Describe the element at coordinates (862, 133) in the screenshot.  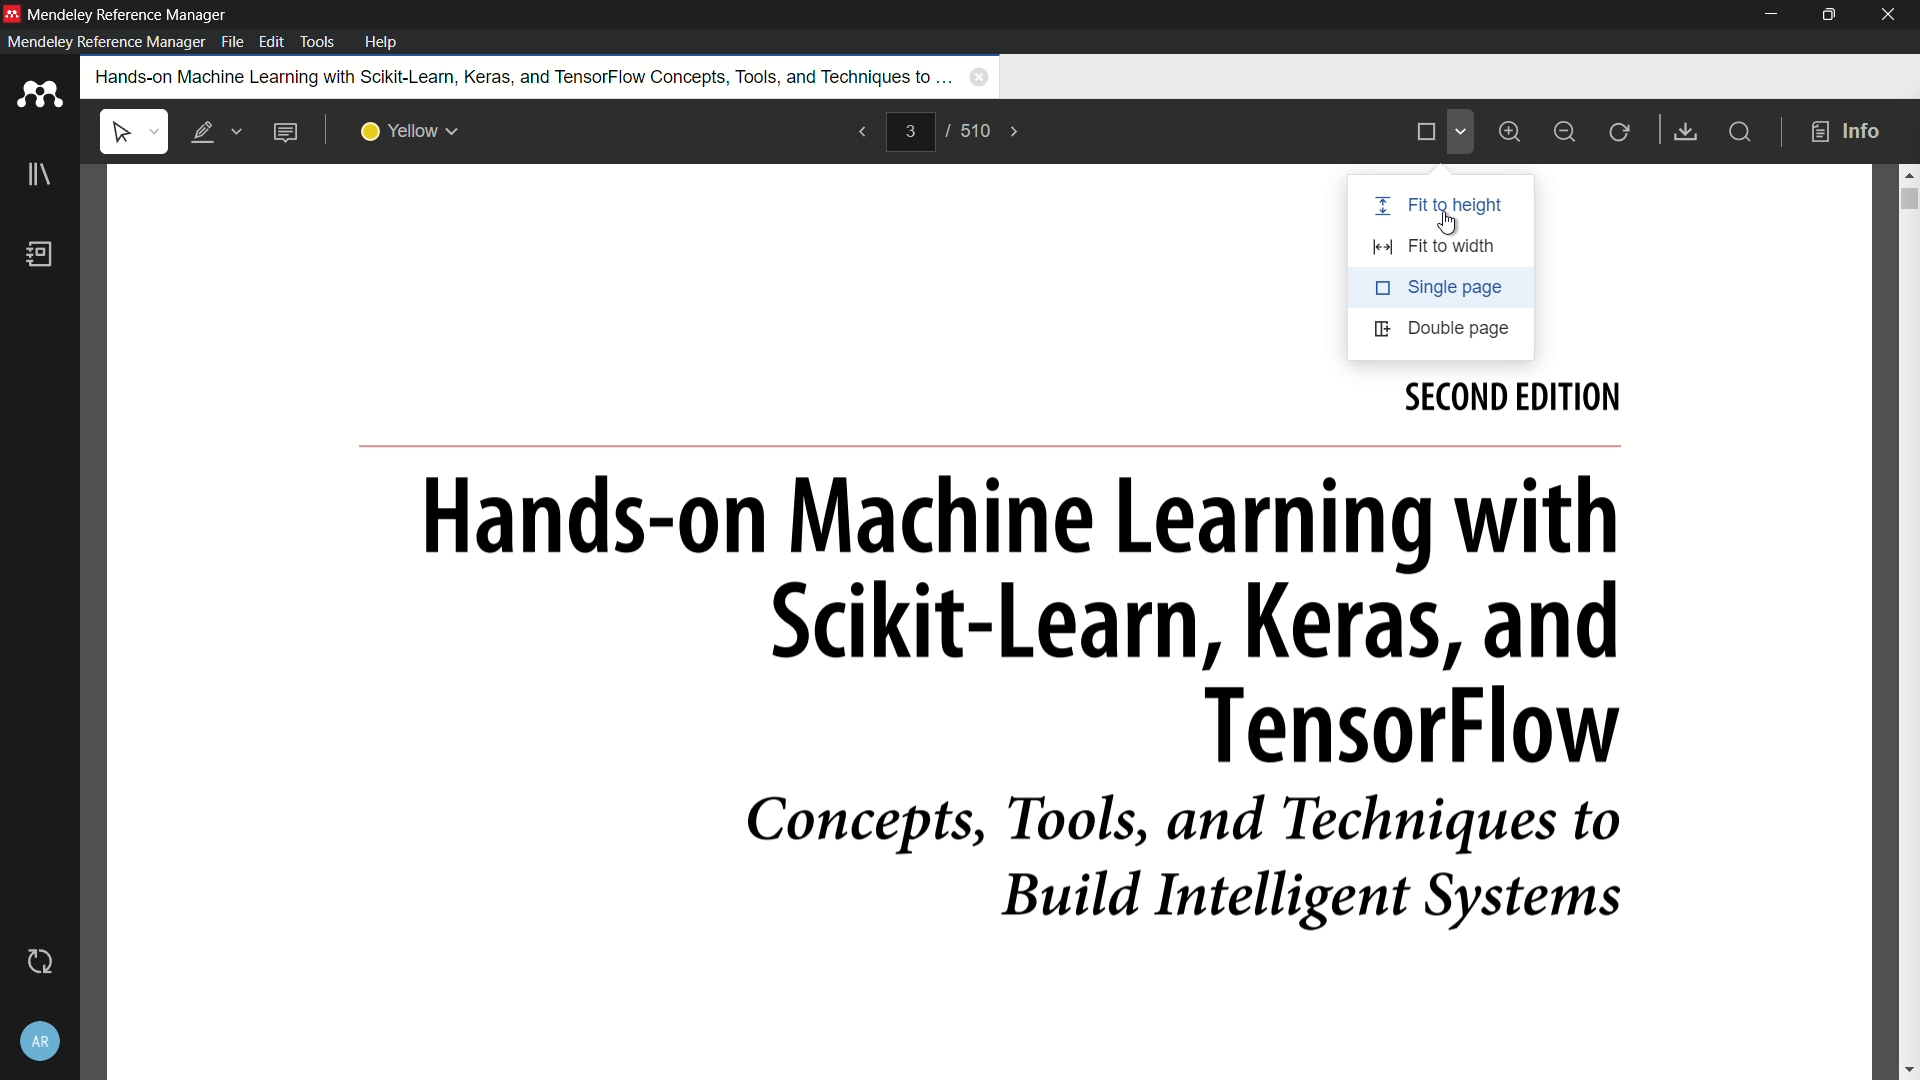
I see `previous page` at that location.